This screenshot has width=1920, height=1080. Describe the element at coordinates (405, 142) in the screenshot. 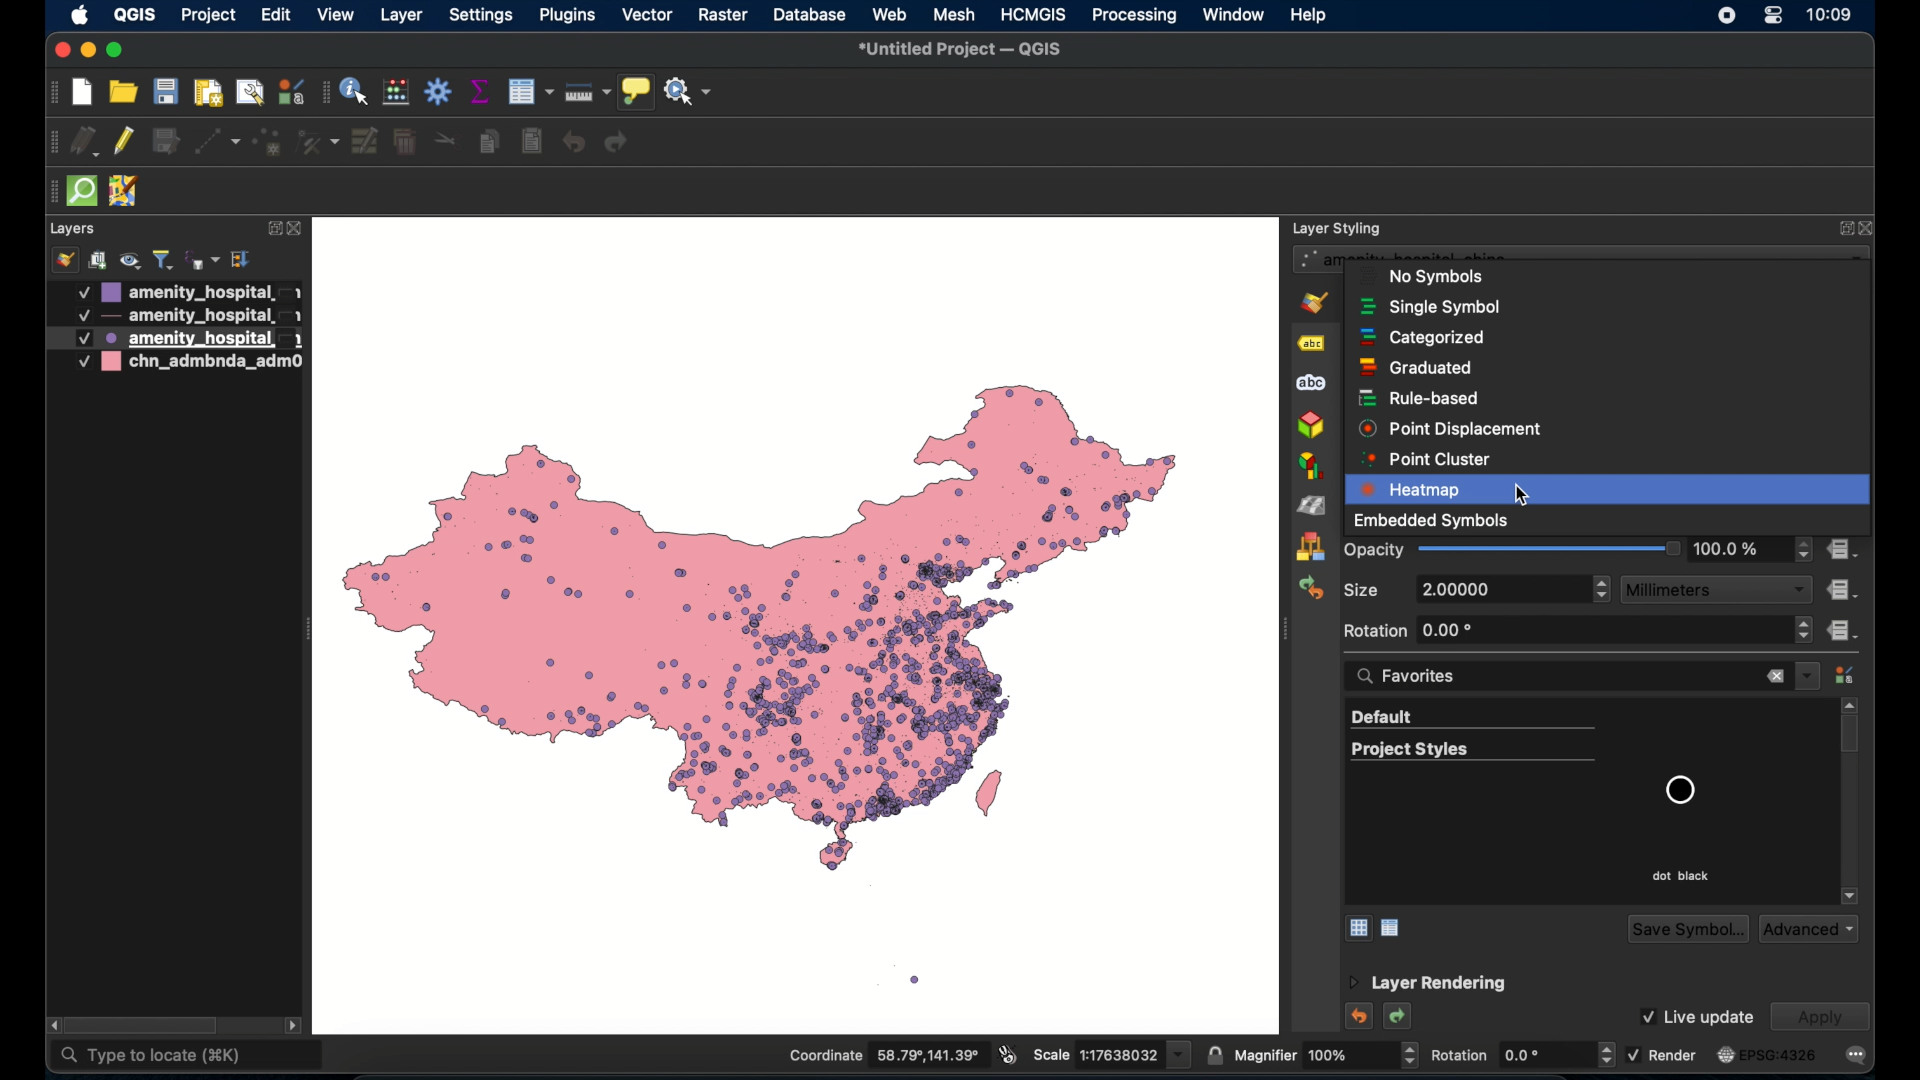

I see `delete selected` at that location.